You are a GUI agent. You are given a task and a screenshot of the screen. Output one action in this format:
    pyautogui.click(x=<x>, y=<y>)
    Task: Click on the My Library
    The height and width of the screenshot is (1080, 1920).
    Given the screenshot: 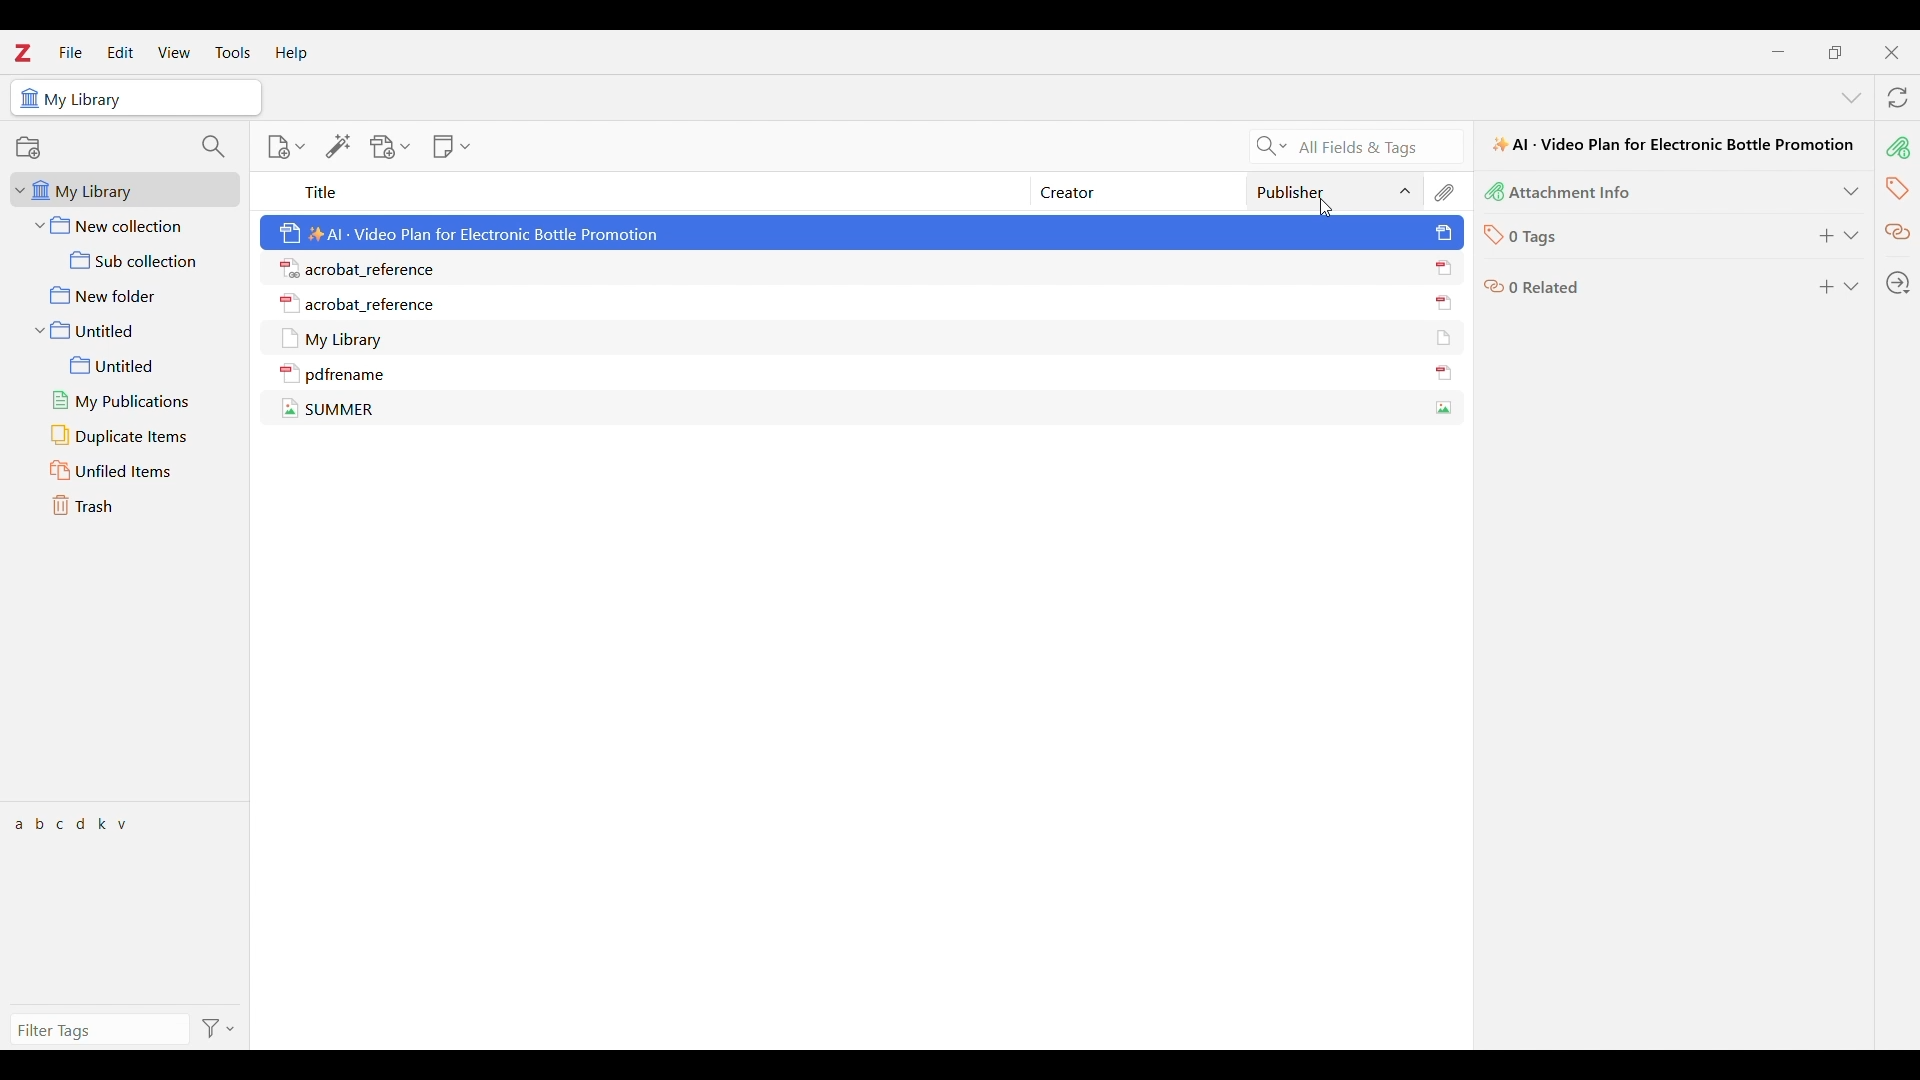 What is the action you would take?
    pyautogui.click(x=90, y=98)
    